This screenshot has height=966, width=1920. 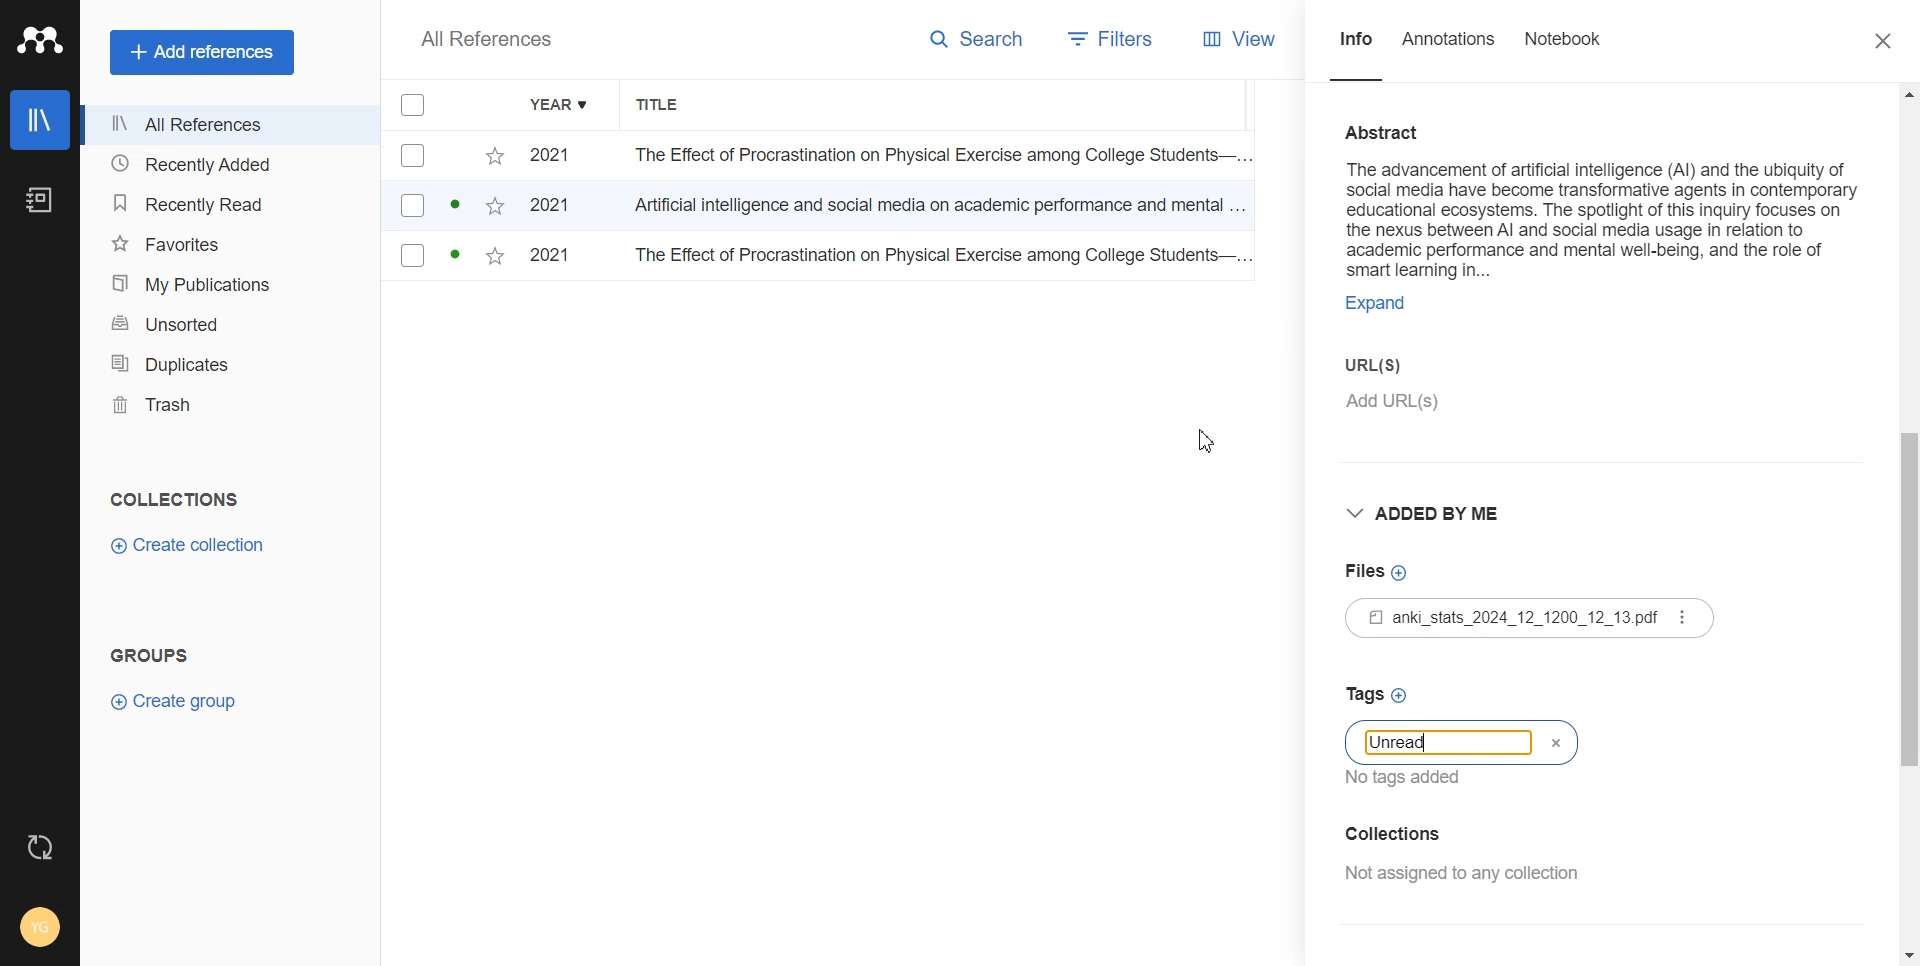 What do you see at coordinates (938, 258) in the screenshot?
I see `The Effect of Procrastination on Physical Exercise among College Students...` at bounding box center [938, 258].